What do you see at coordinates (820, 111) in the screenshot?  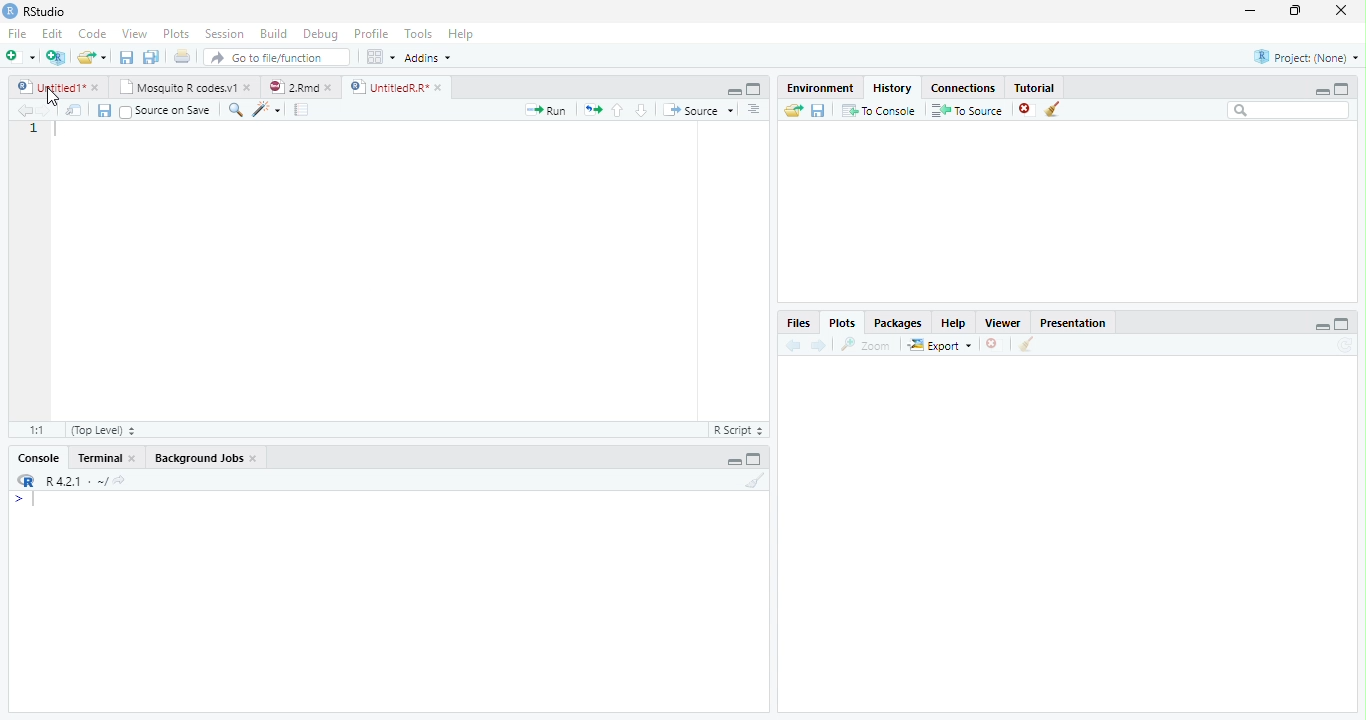 I see `save workspace` at bounding box center [820, 111].